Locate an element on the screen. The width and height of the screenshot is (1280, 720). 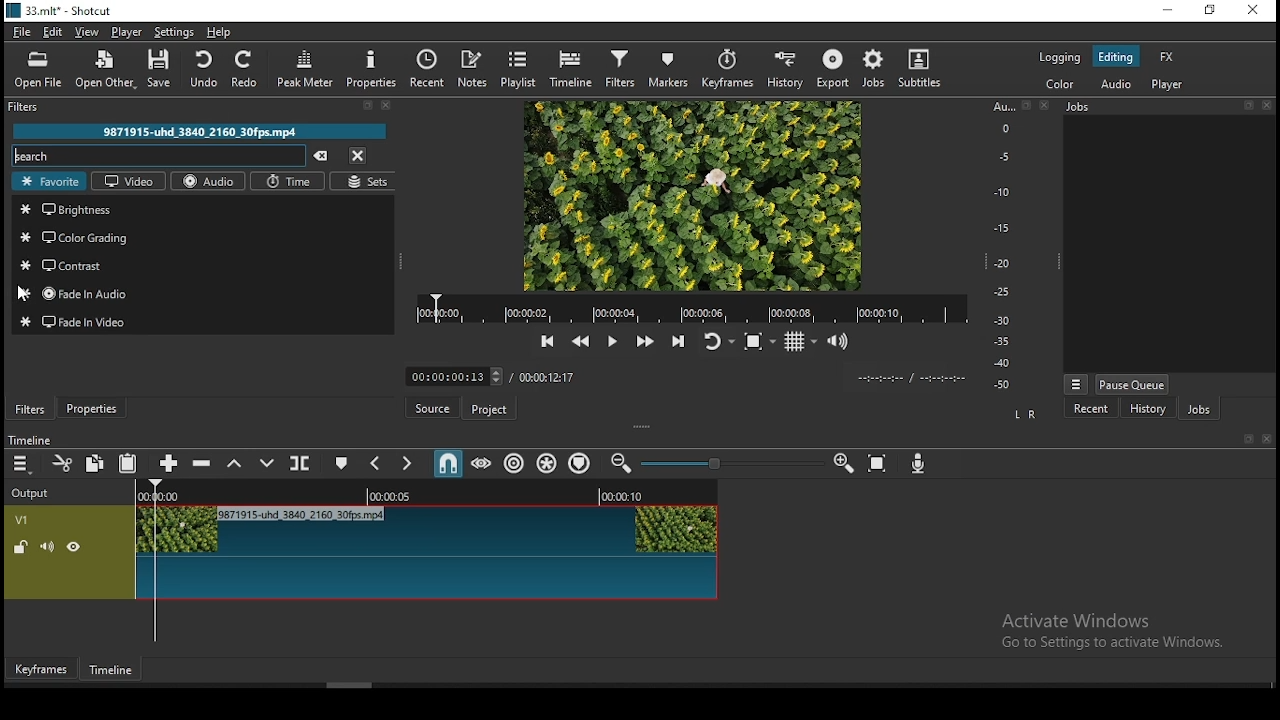
close menu is located at coordinates (361, 155).